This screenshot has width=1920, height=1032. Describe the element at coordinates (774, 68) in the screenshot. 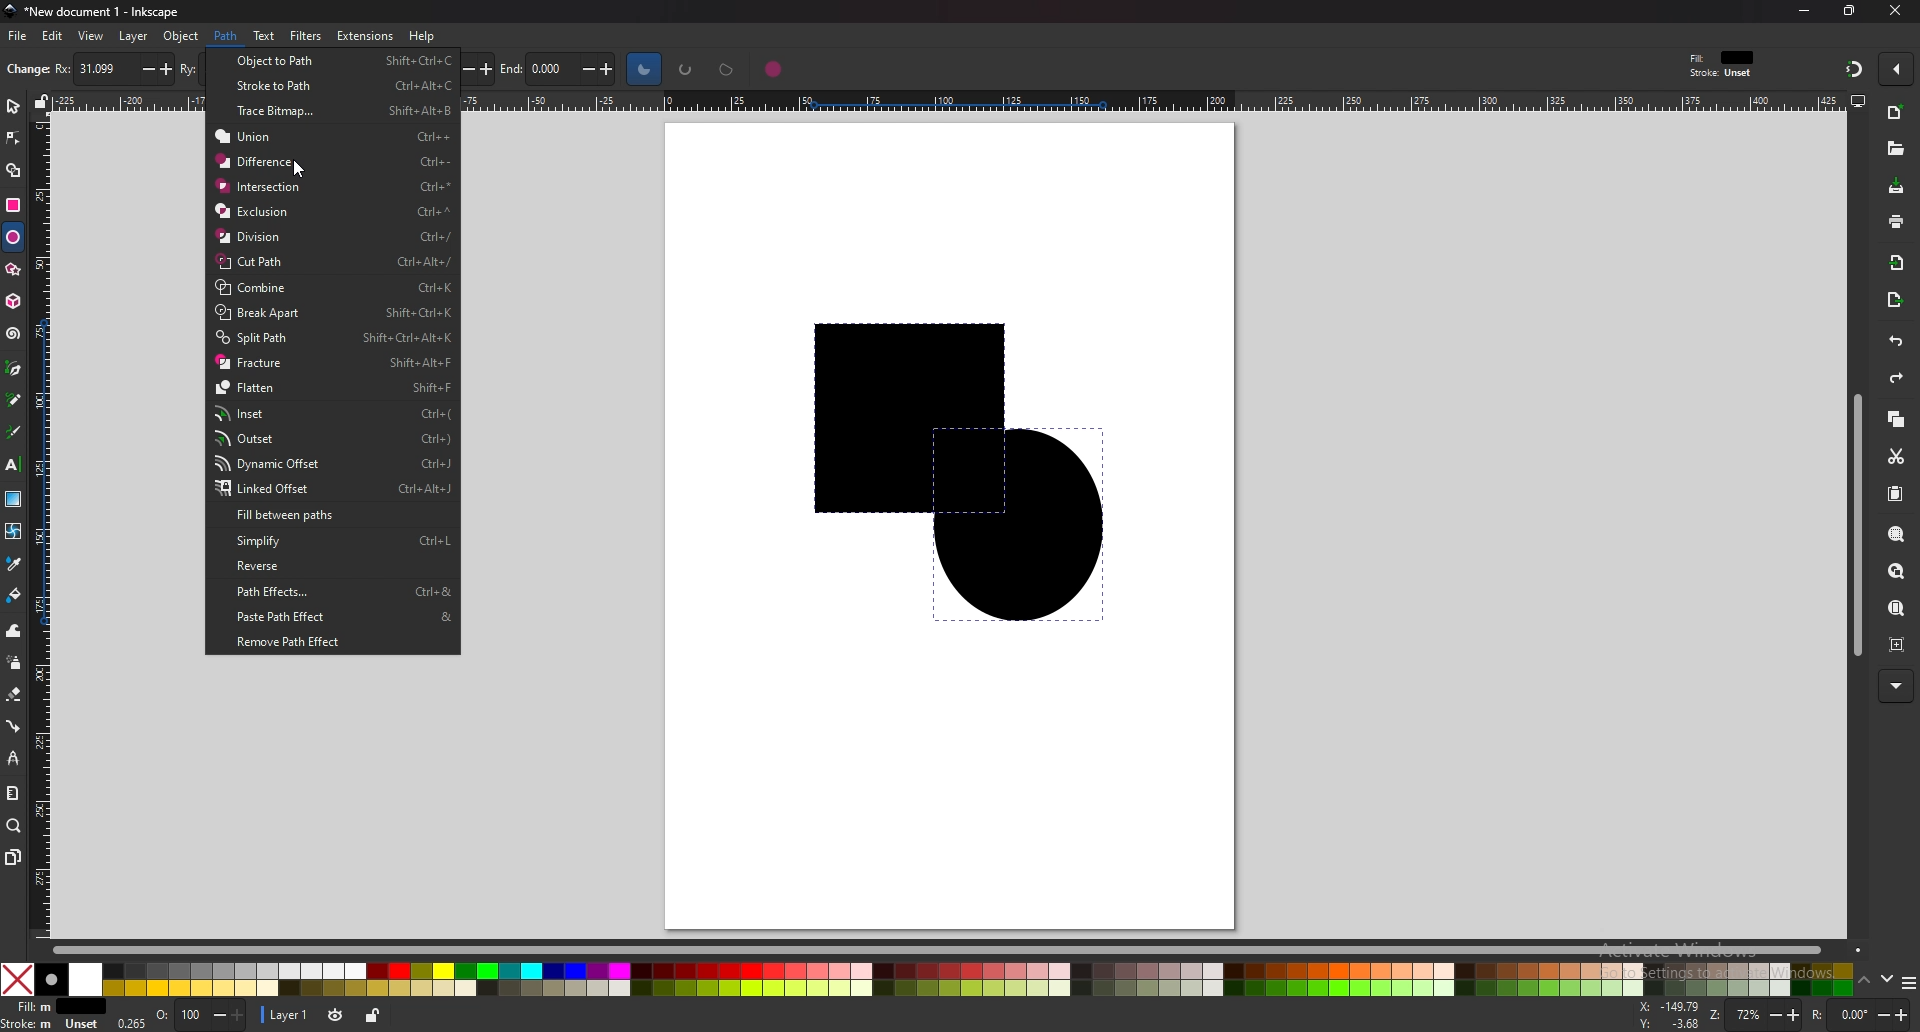

I see `whole ellipse` at that location.